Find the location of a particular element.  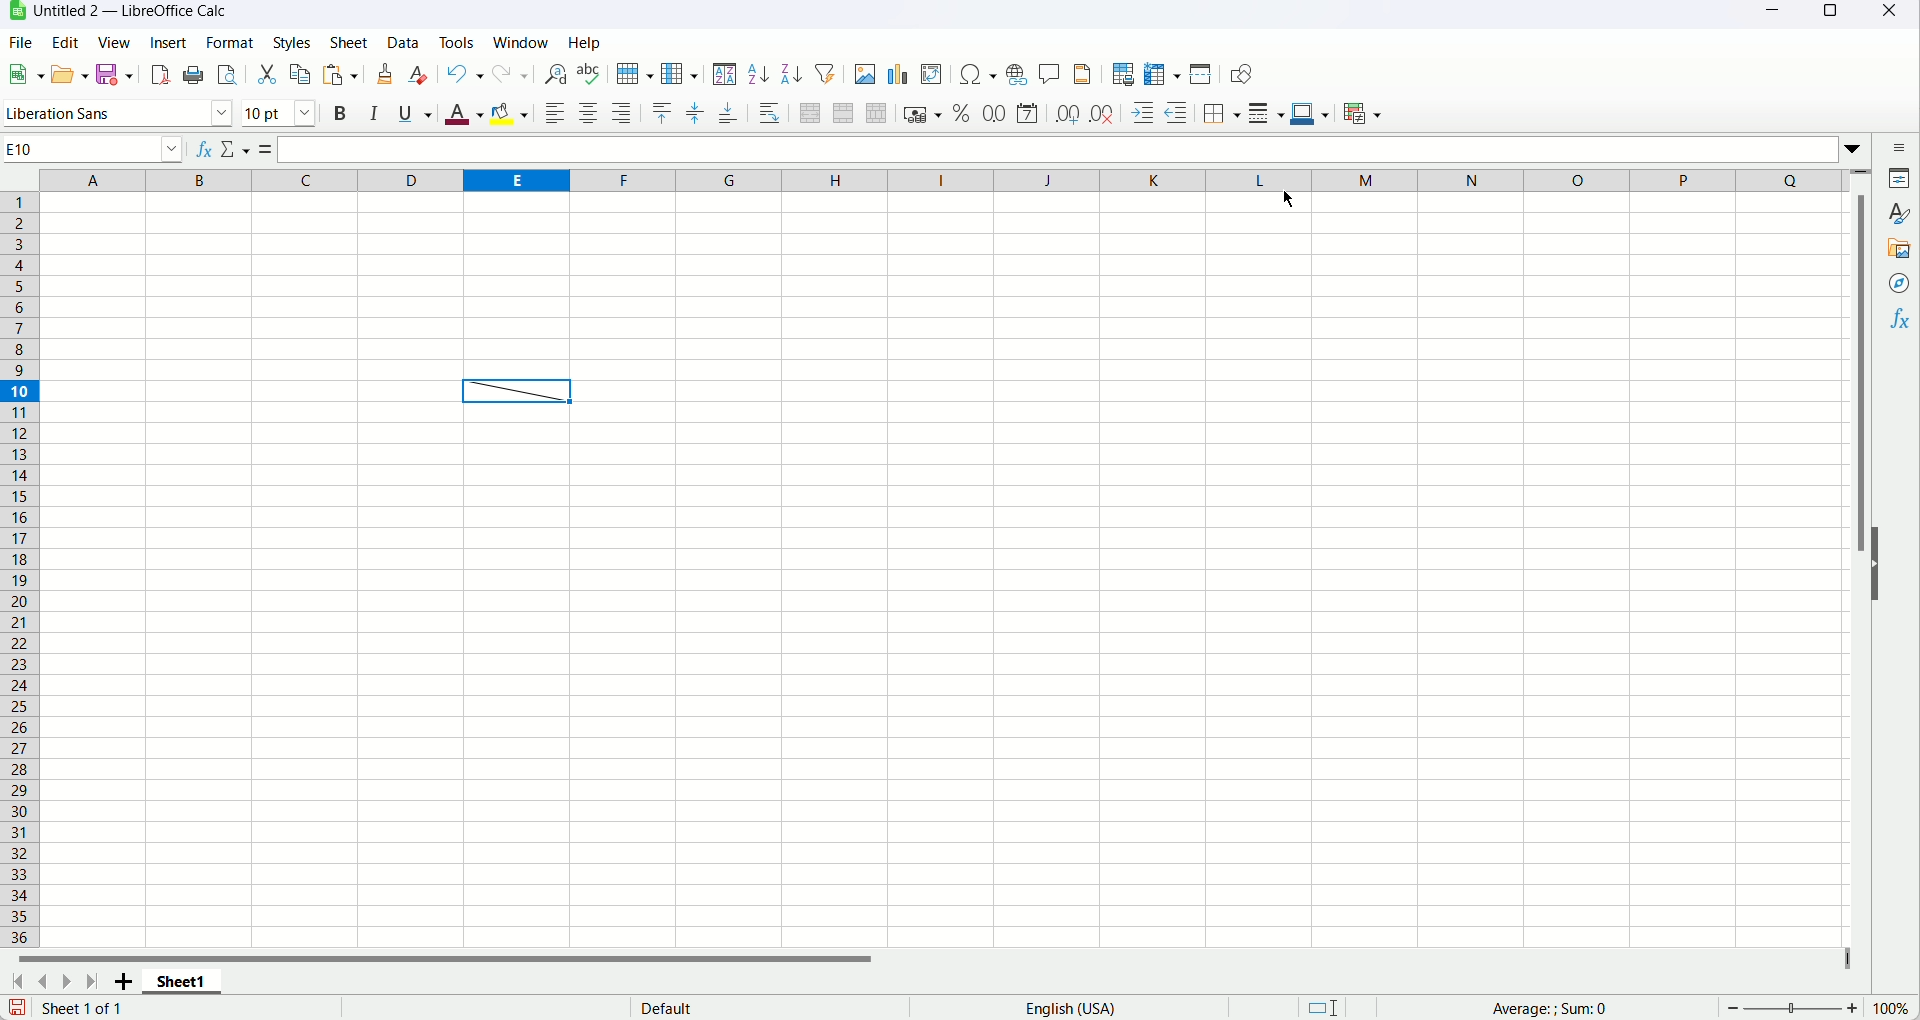

Find and replace is located at coordinates (553, 74).